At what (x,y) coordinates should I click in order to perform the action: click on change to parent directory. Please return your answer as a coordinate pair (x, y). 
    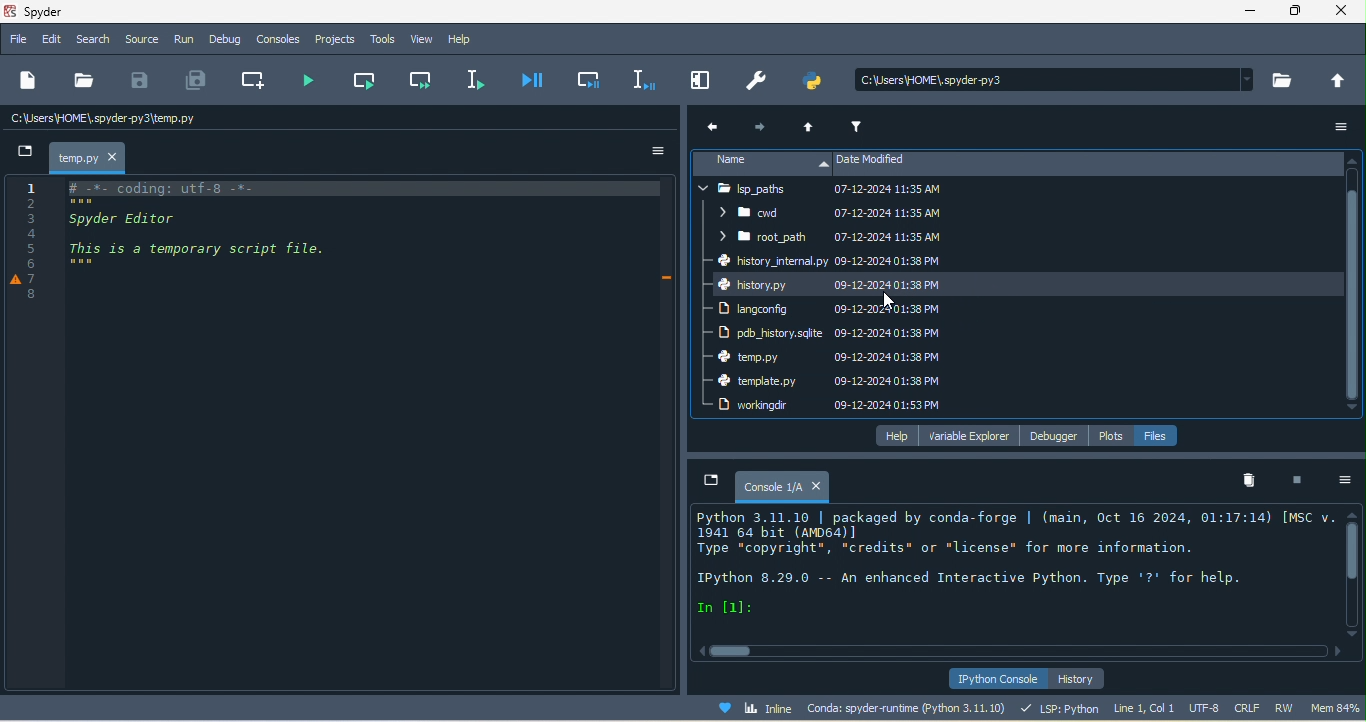
    Looking at the image, I should click on (1332, 80).